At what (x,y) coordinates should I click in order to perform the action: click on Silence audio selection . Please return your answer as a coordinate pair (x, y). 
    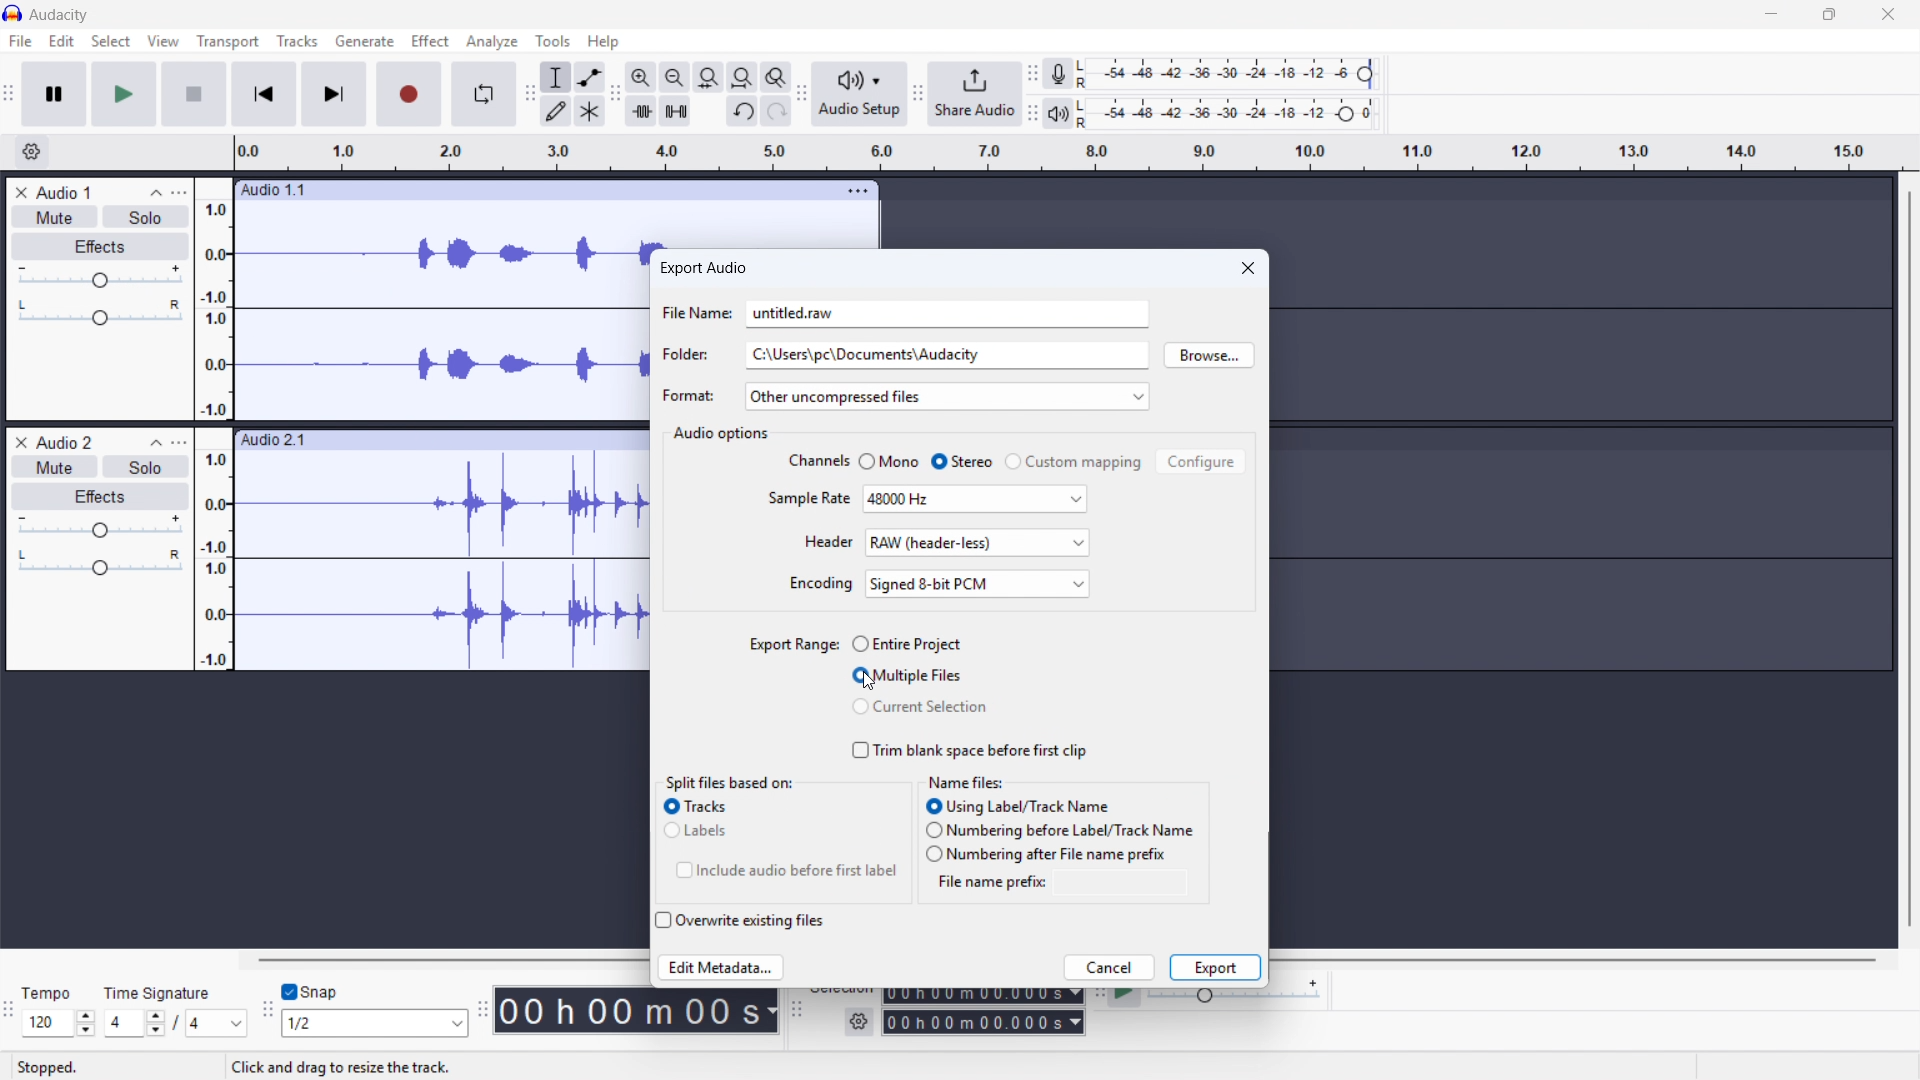
    Looking at the image, I should click on (675, 111).